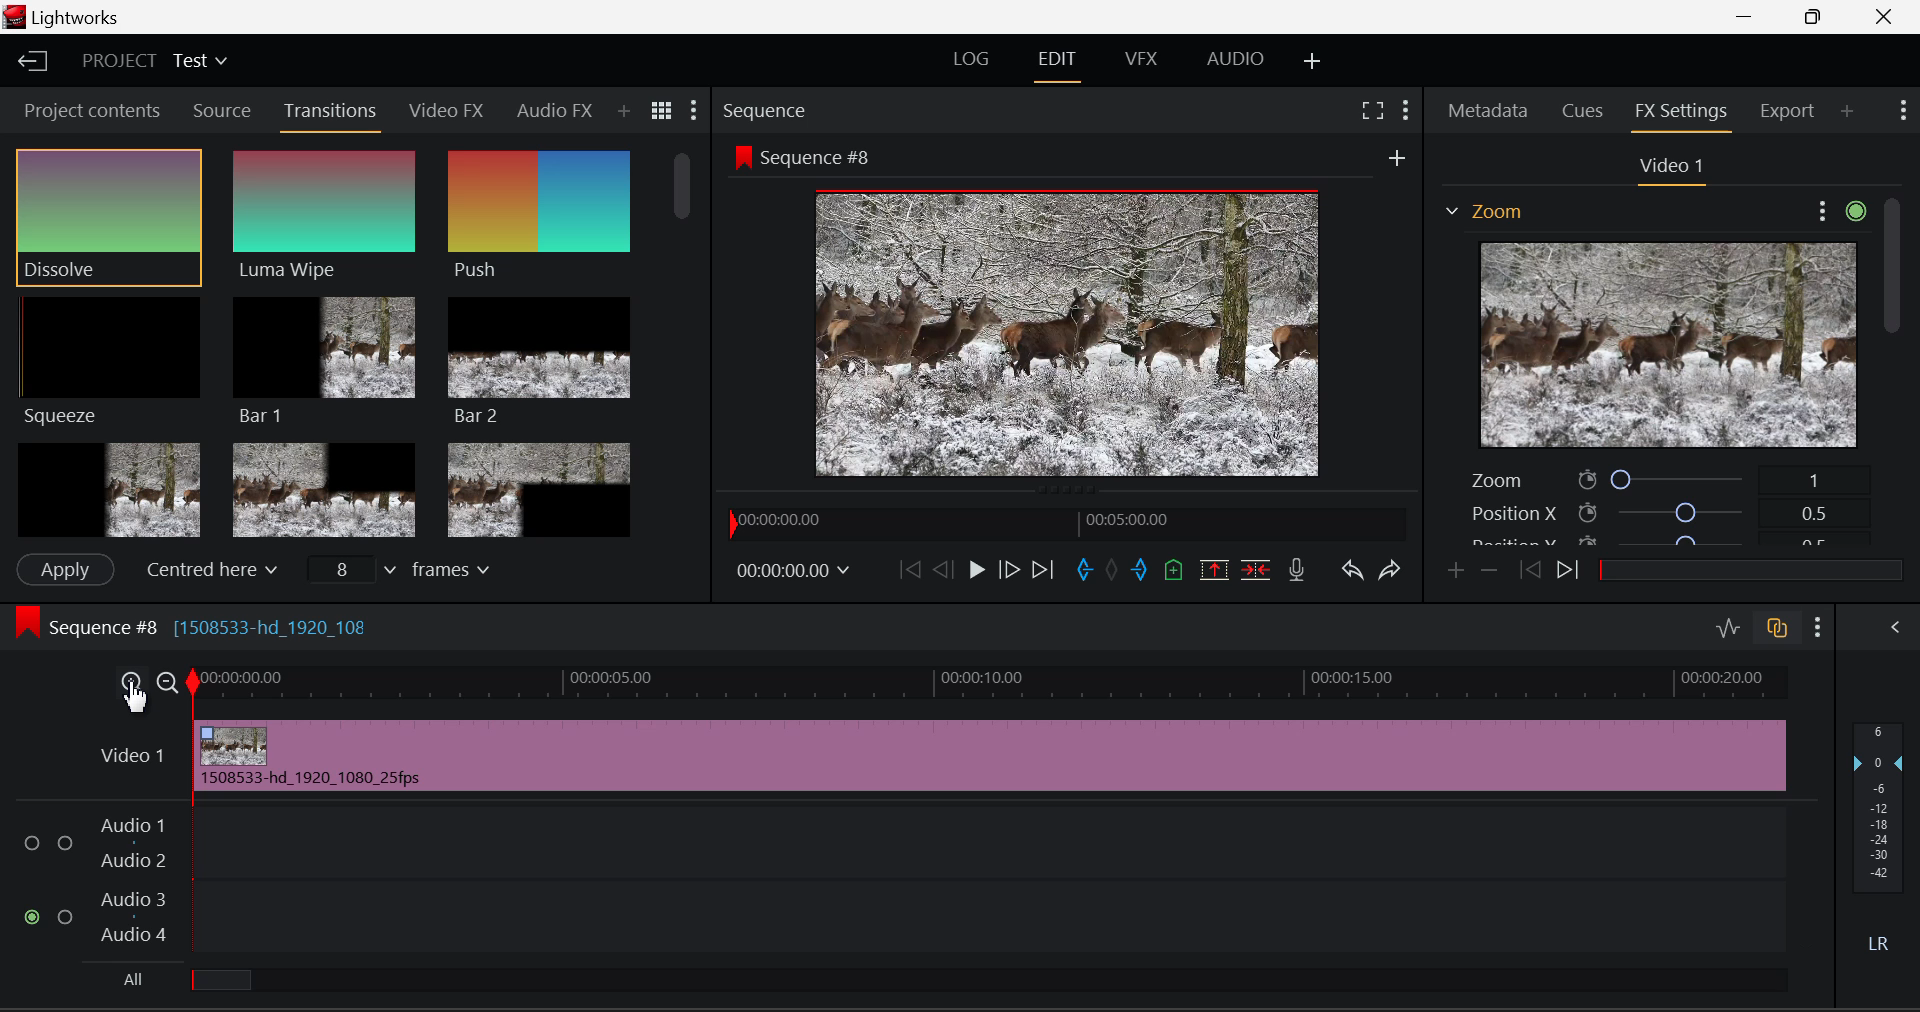 The image size is (1920, 1012). Describe the element at coordinates (946, 573) in the screenshot. I see `Go Back` at that location.